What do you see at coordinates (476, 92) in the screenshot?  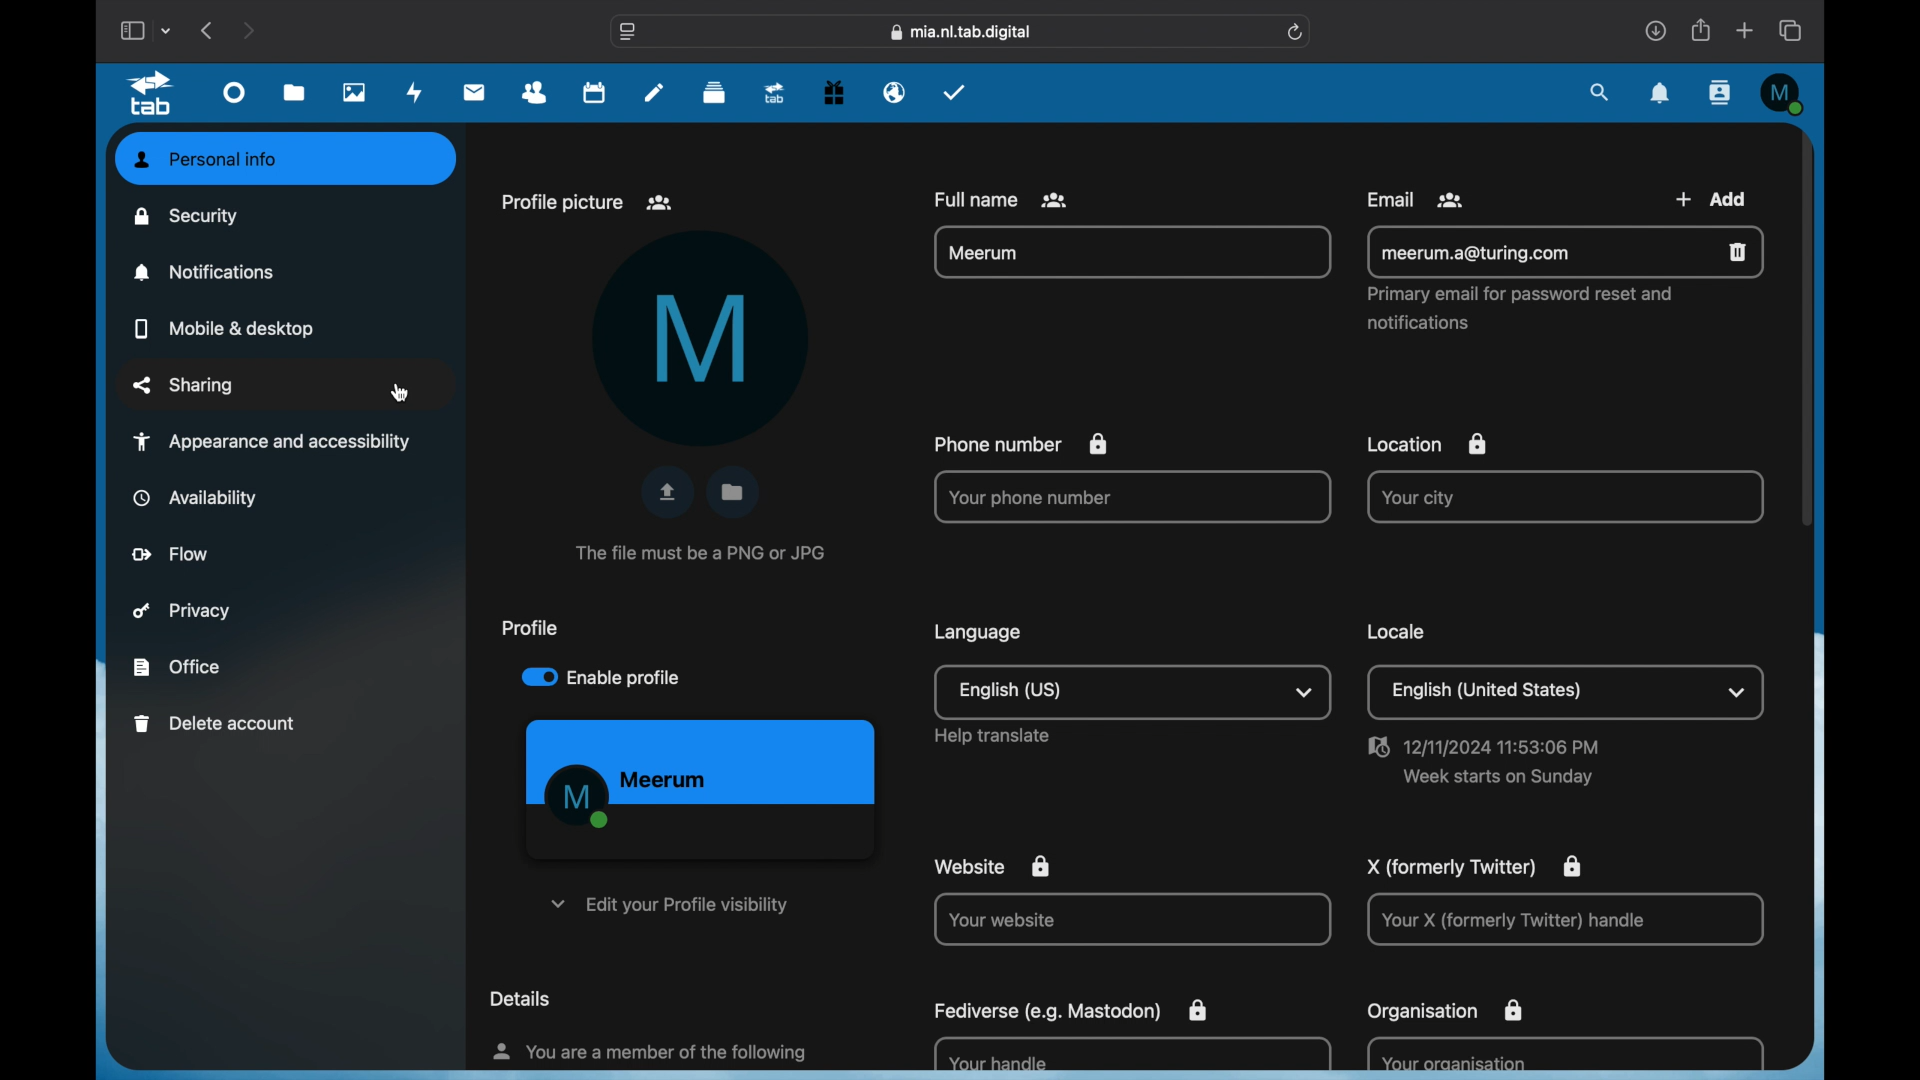 I see `mail` at bounding box center [476, 92].